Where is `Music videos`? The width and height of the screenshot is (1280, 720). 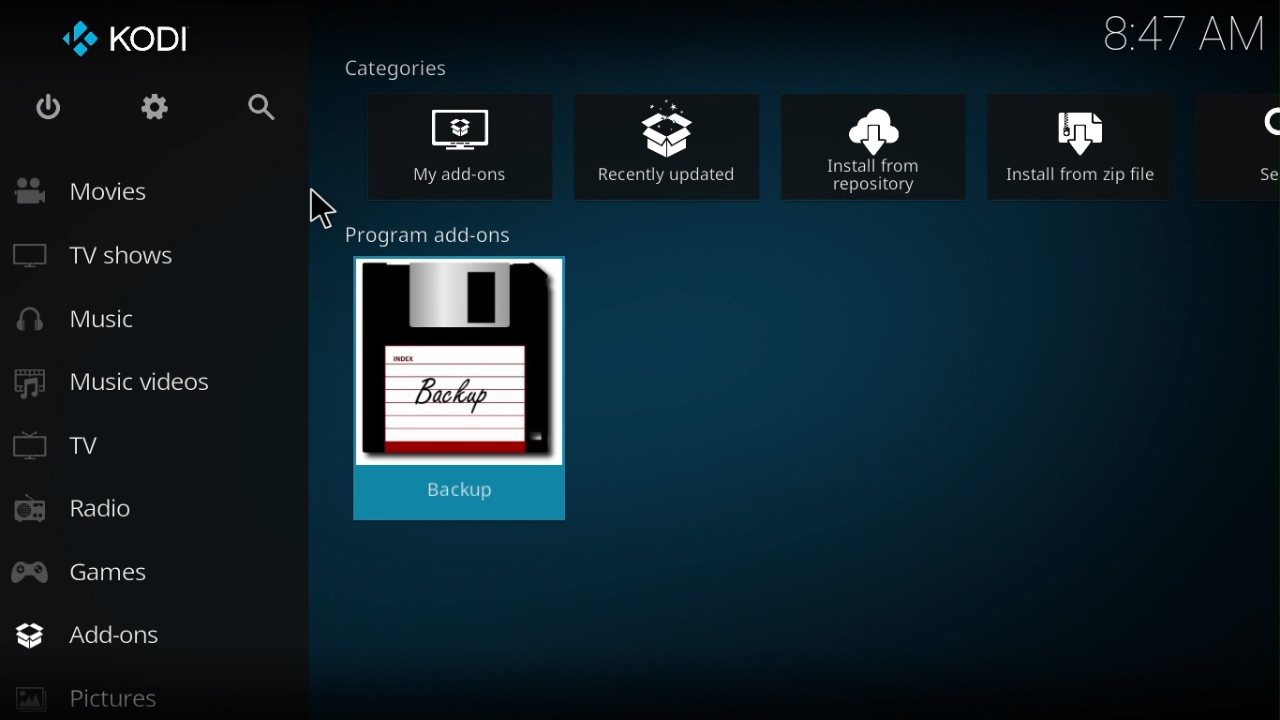
Music videos is located at coordinates (119, 384).